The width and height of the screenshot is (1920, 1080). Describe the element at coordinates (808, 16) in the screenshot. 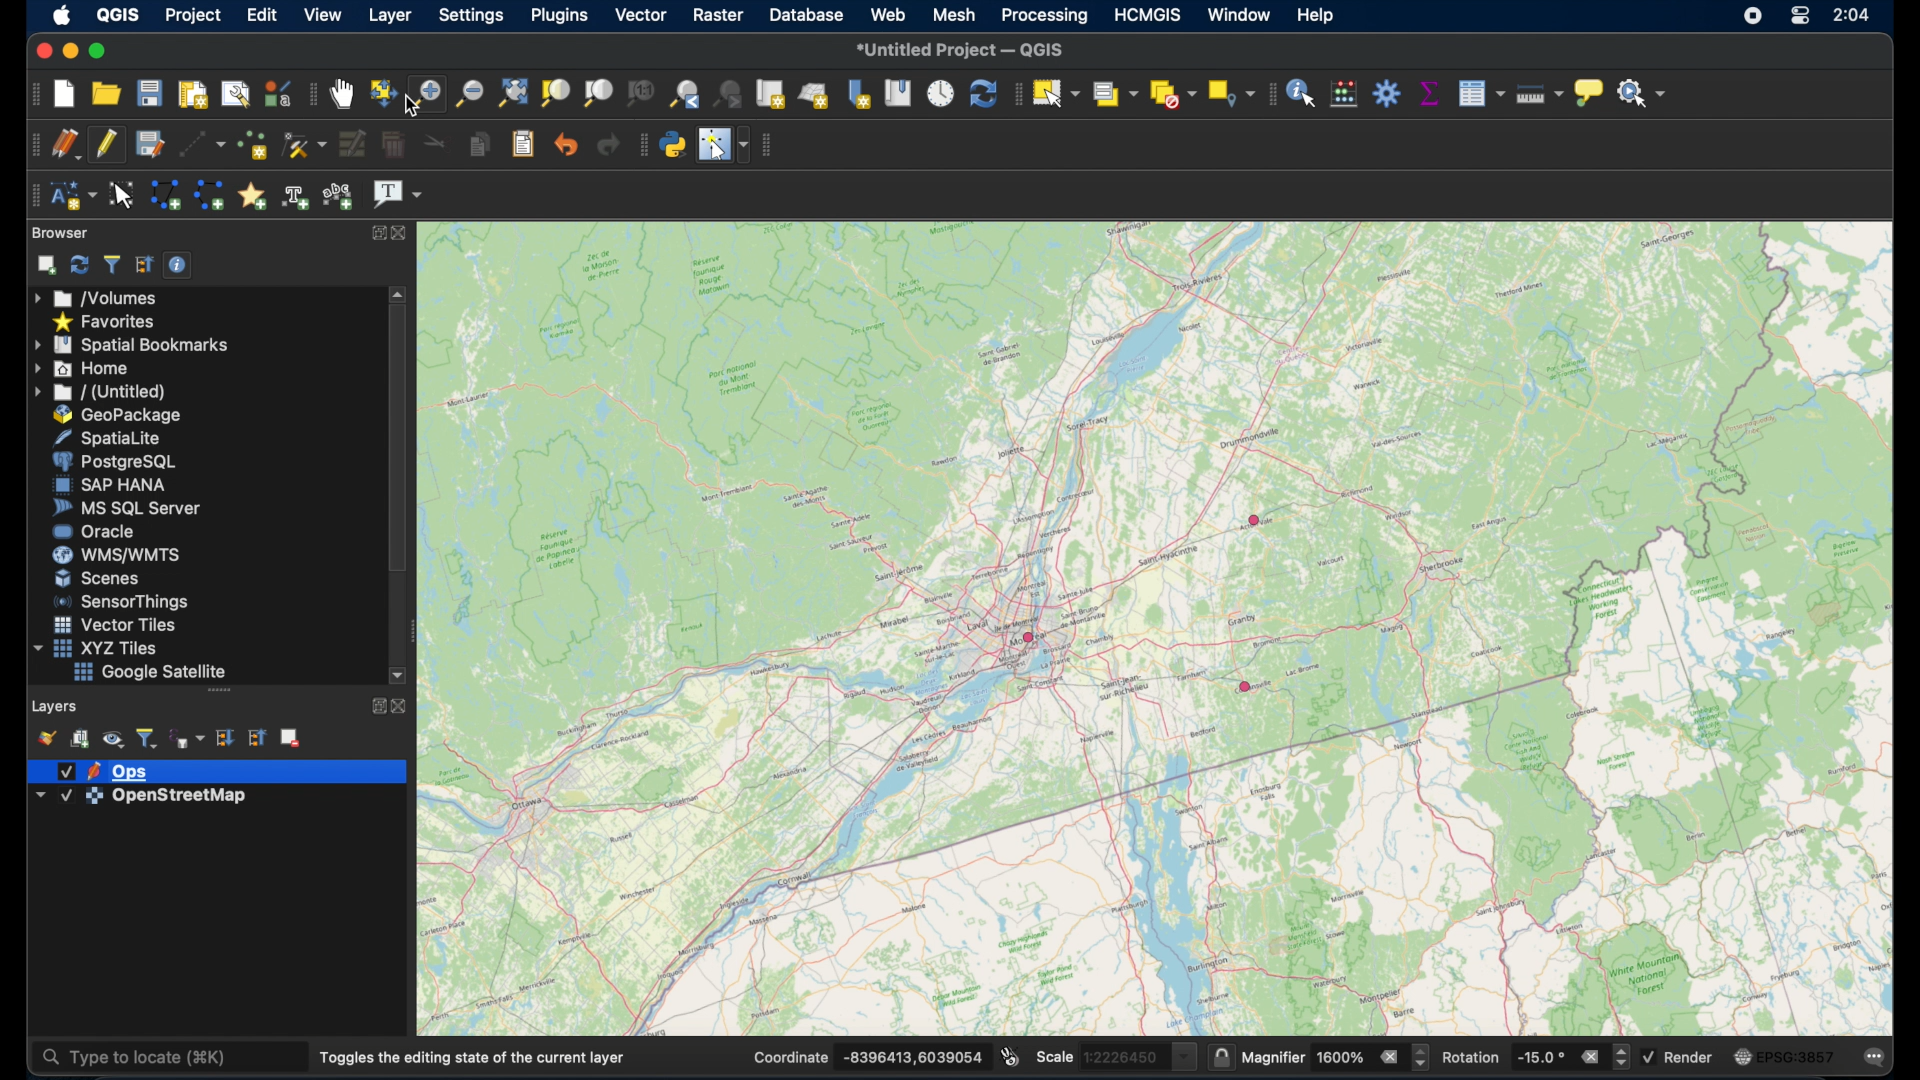

I see `database` at that location.